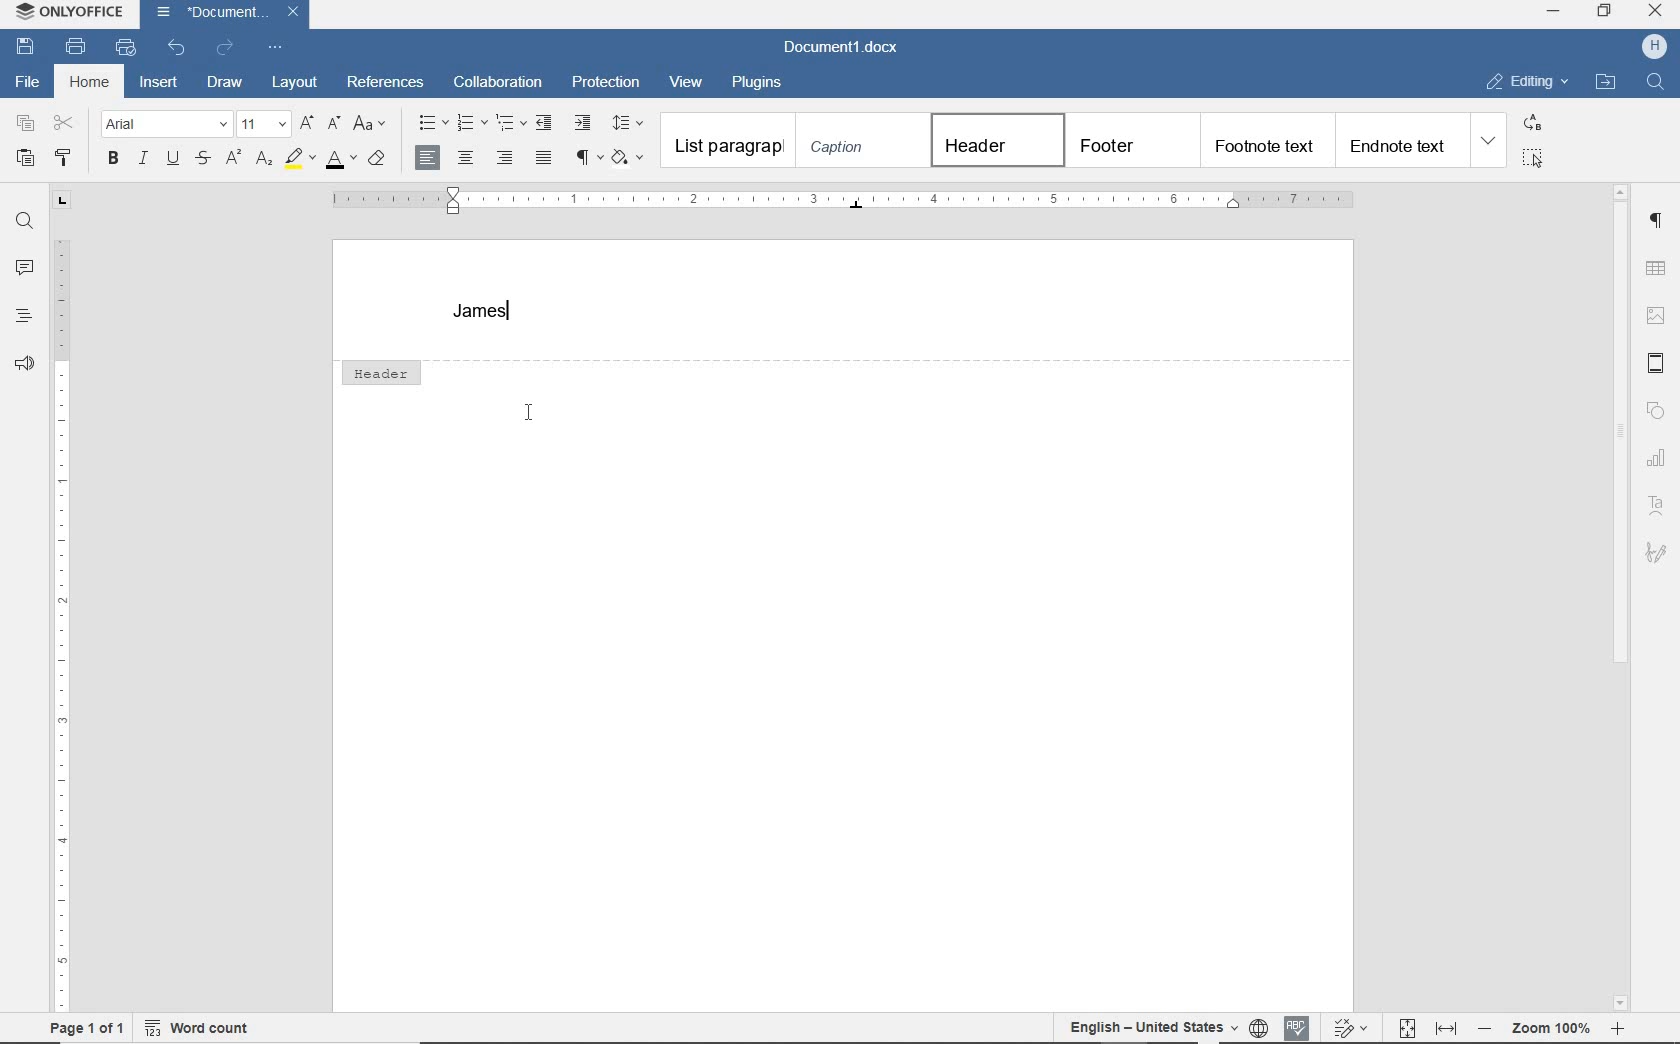 The image size is (1680, 1044). Describe the element at coordinates (1655, 13) in the screenshot. I see `CLOSE` at that location.